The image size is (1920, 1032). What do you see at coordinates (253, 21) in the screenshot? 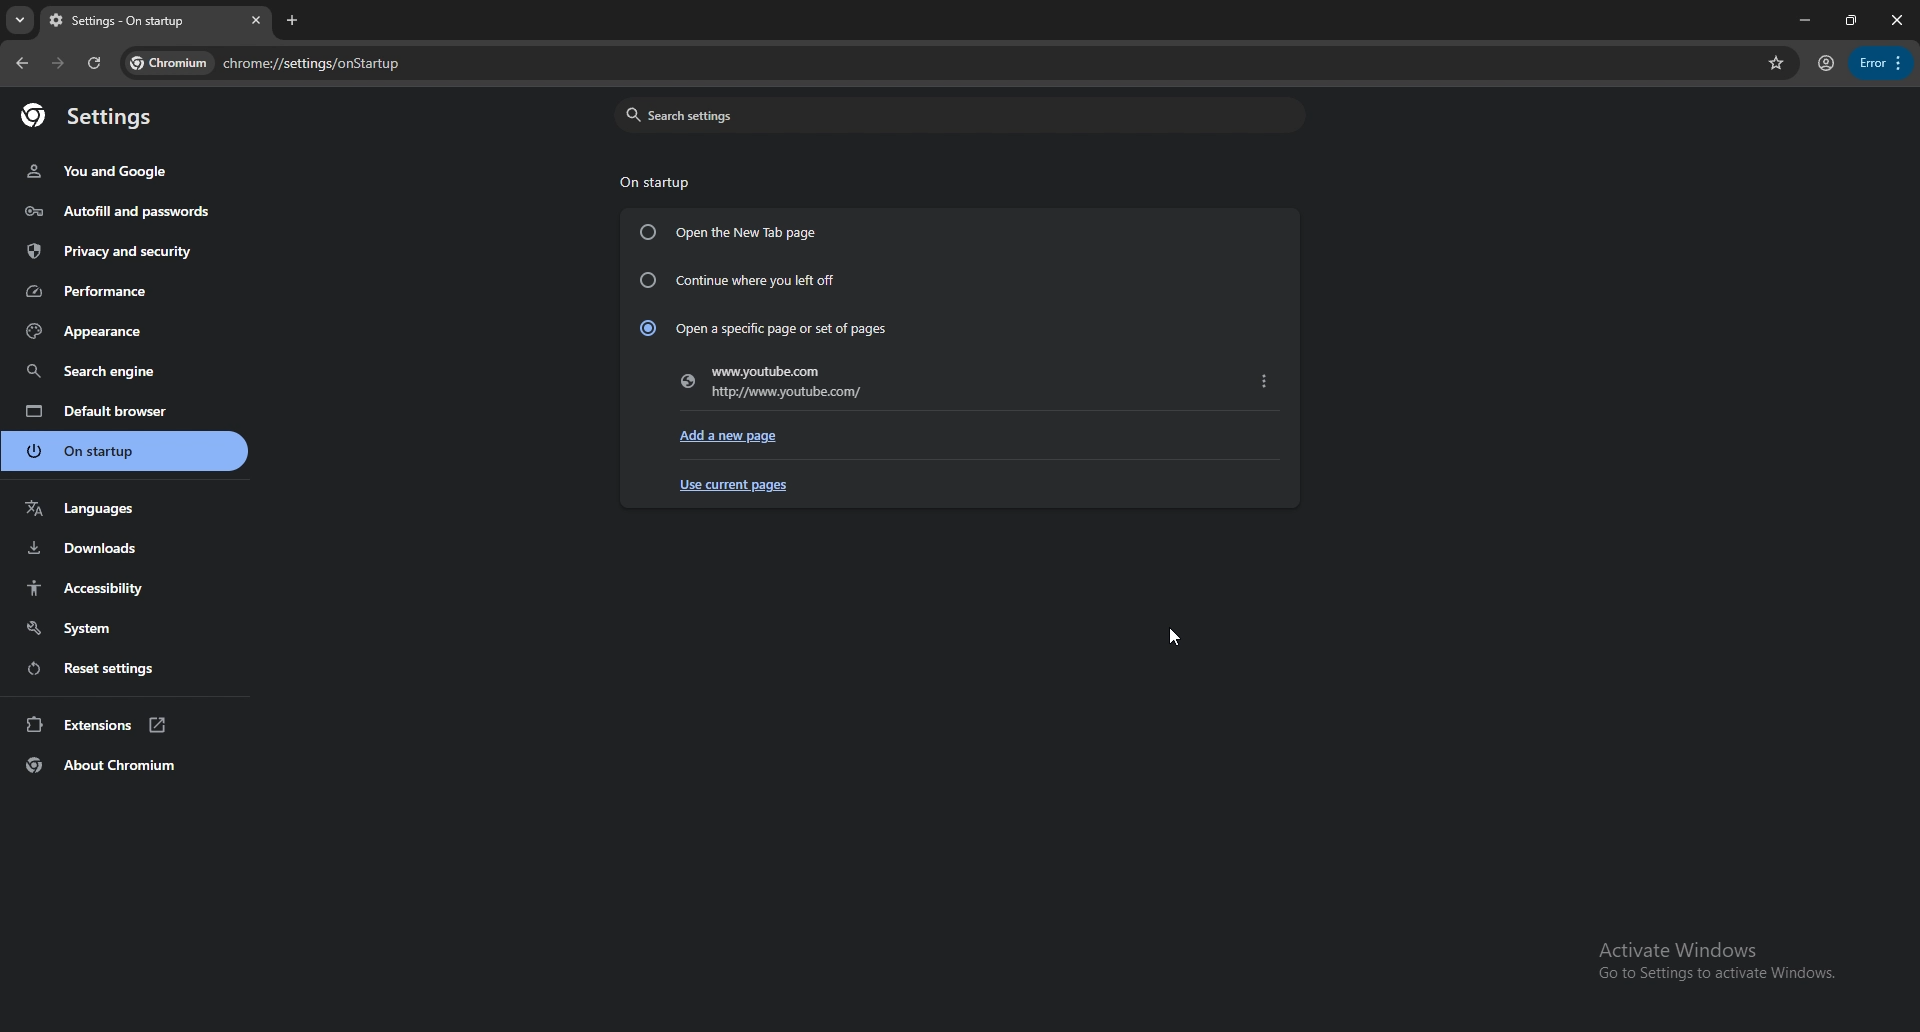
I see `close tab` at bounding box center [253, 21].